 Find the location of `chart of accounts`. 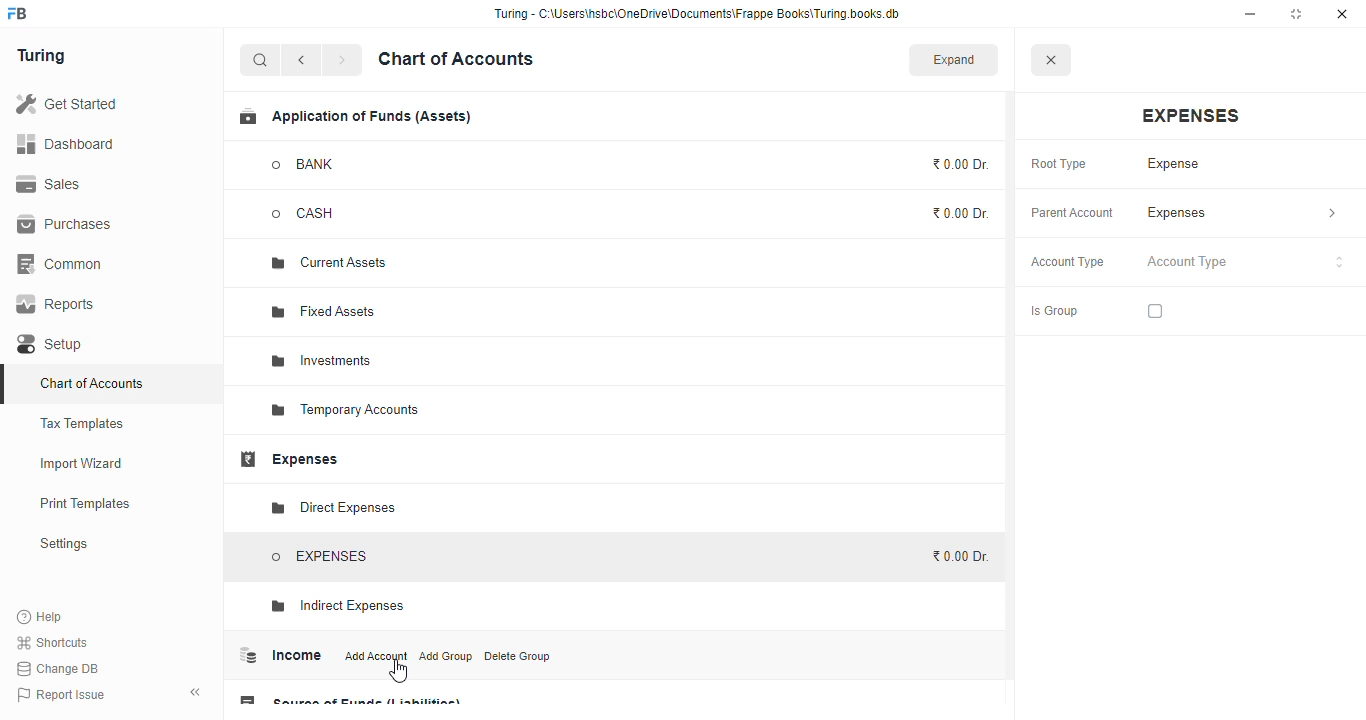

chart of accounts is located at coordinates (456, 59).